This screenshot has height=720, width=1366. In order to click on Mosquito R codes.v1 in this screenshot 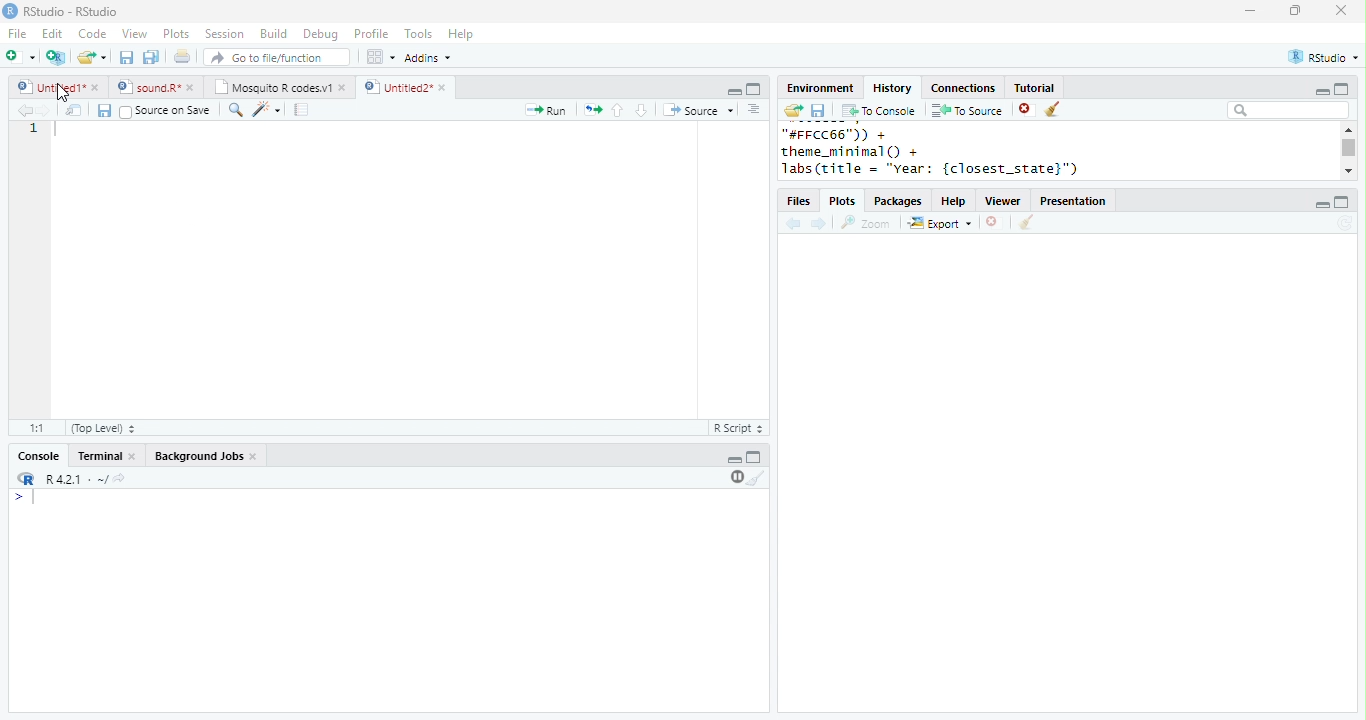, I will do `click(273, 87)`.